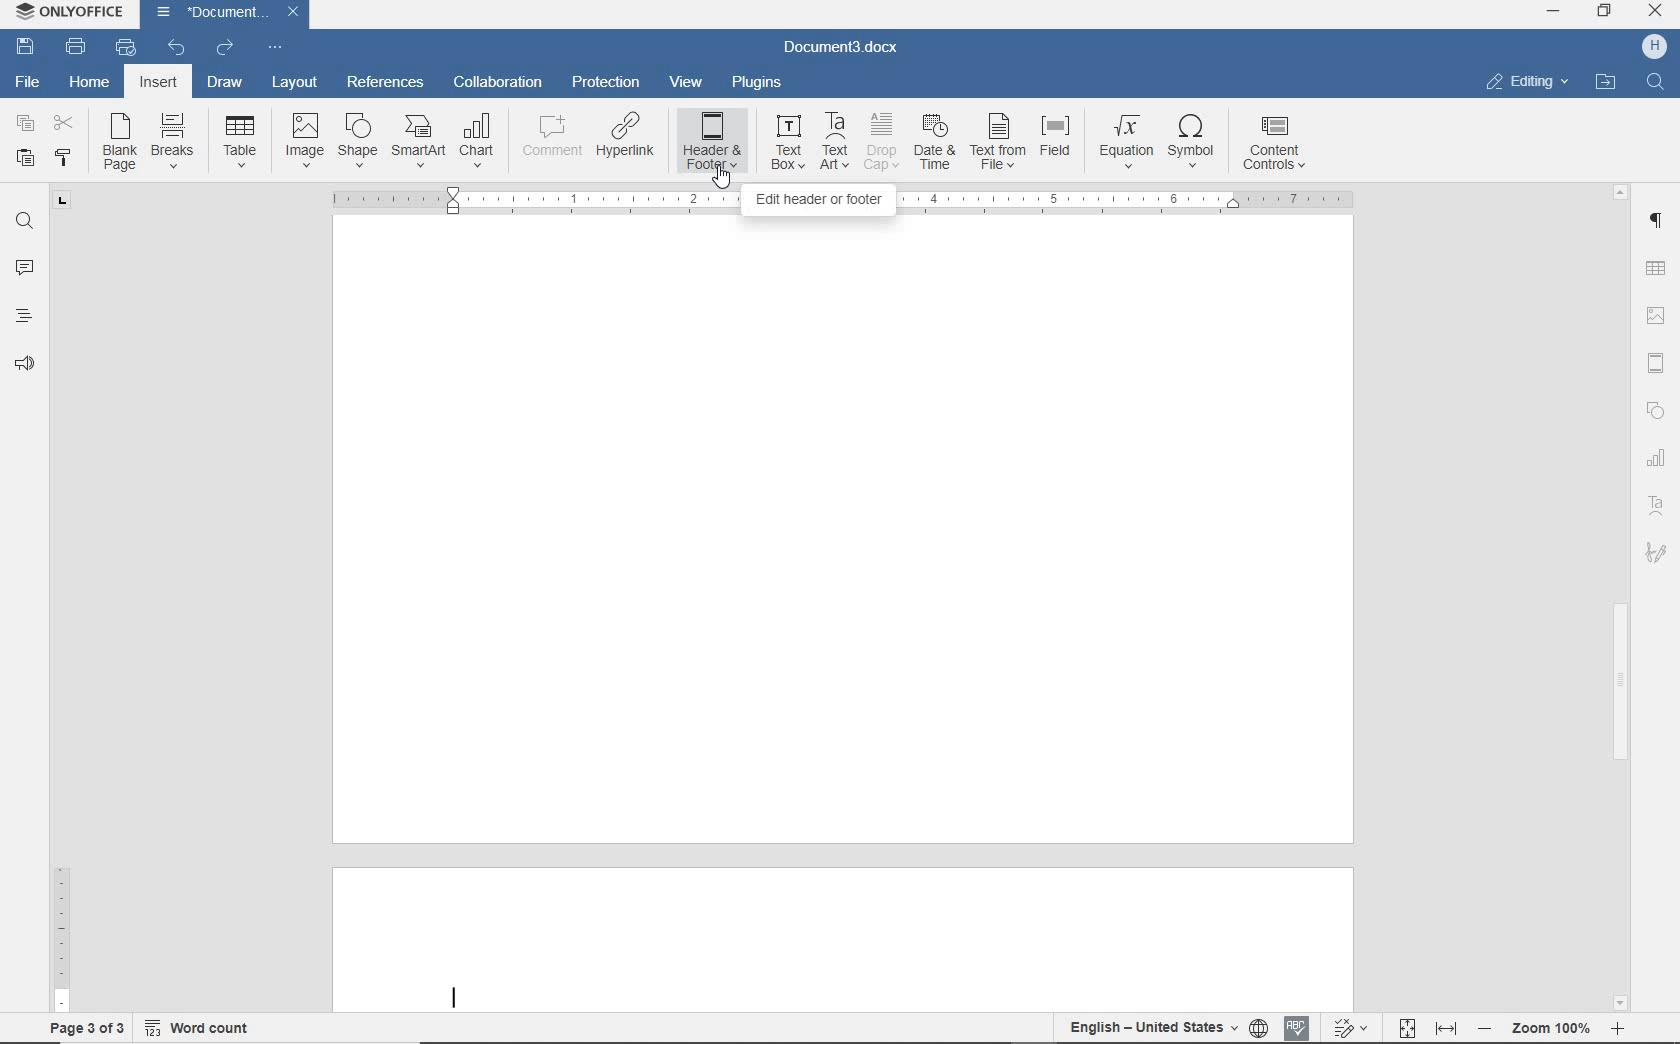 The width and height of the screenshot is (1680, 1044). Describe the element at coordinates (1555, 13) in the screenshot. I see `MINIMIZE` at that location.